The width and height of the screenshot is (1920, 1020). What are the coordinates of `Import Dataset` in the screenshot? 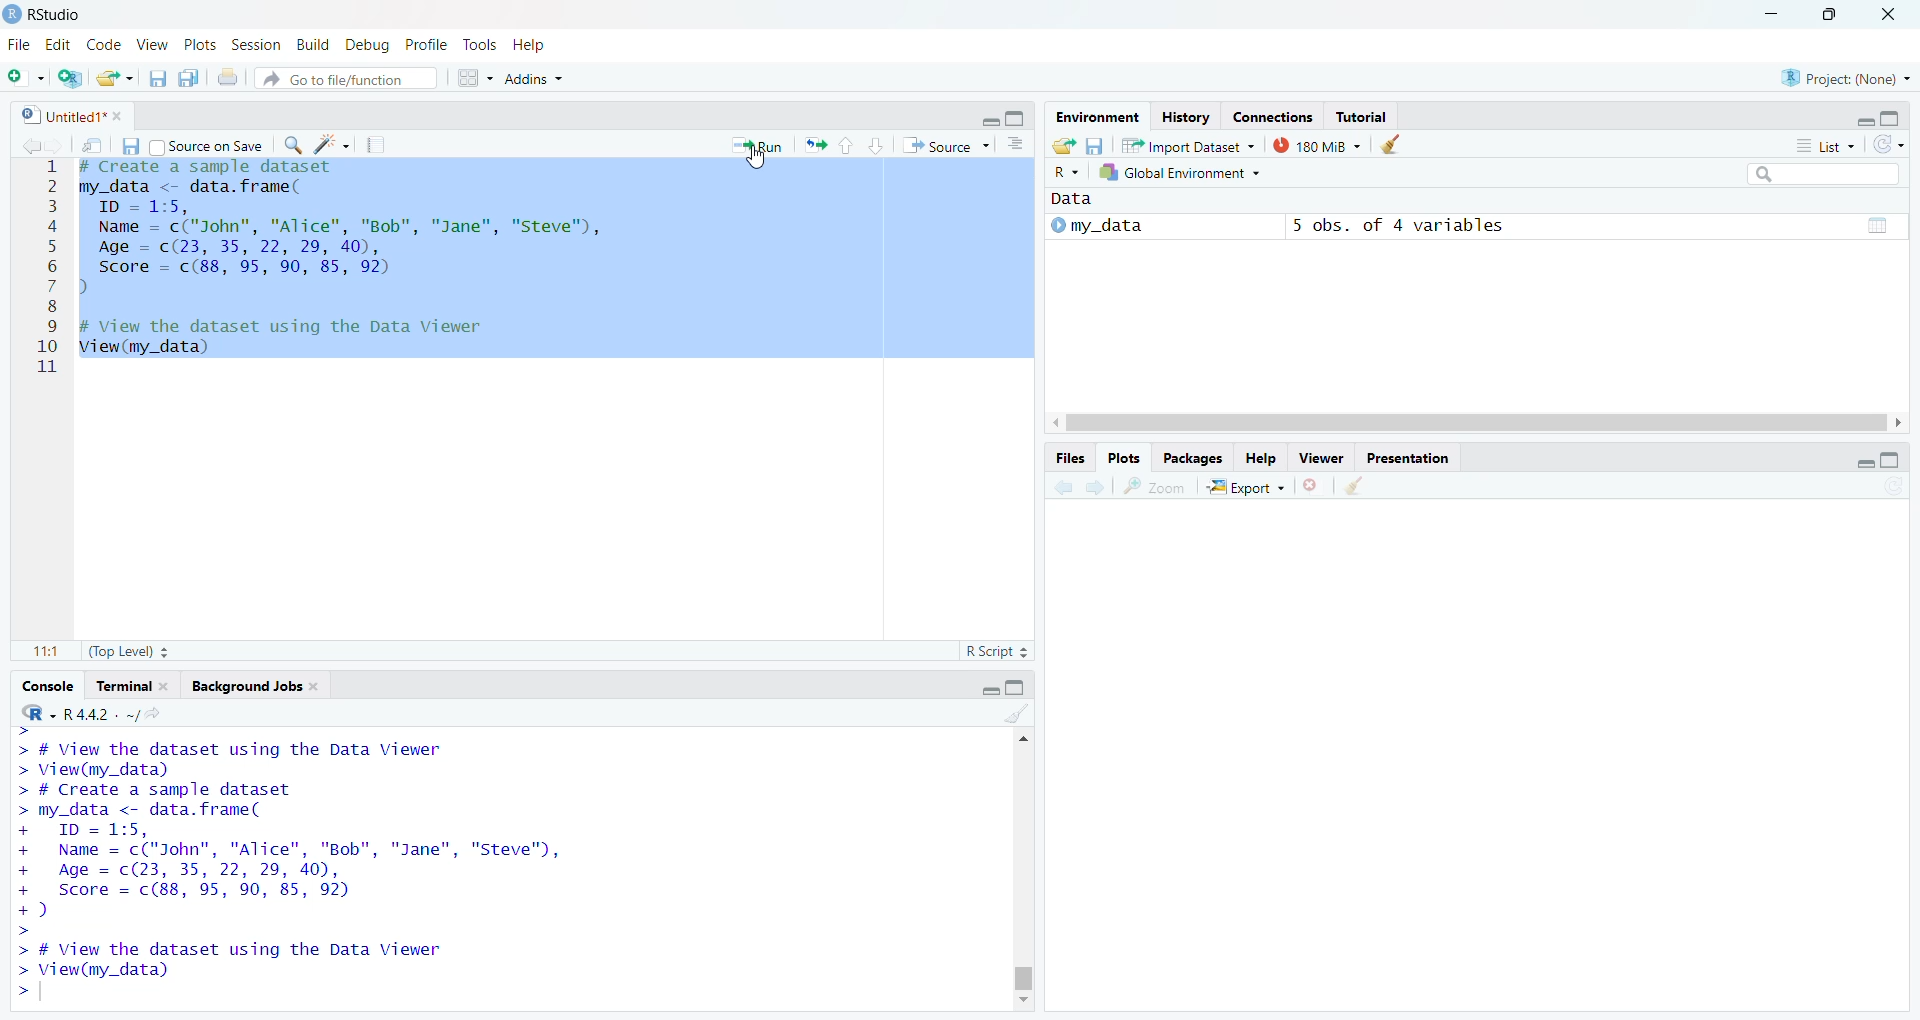 It's located at (1187, 146).